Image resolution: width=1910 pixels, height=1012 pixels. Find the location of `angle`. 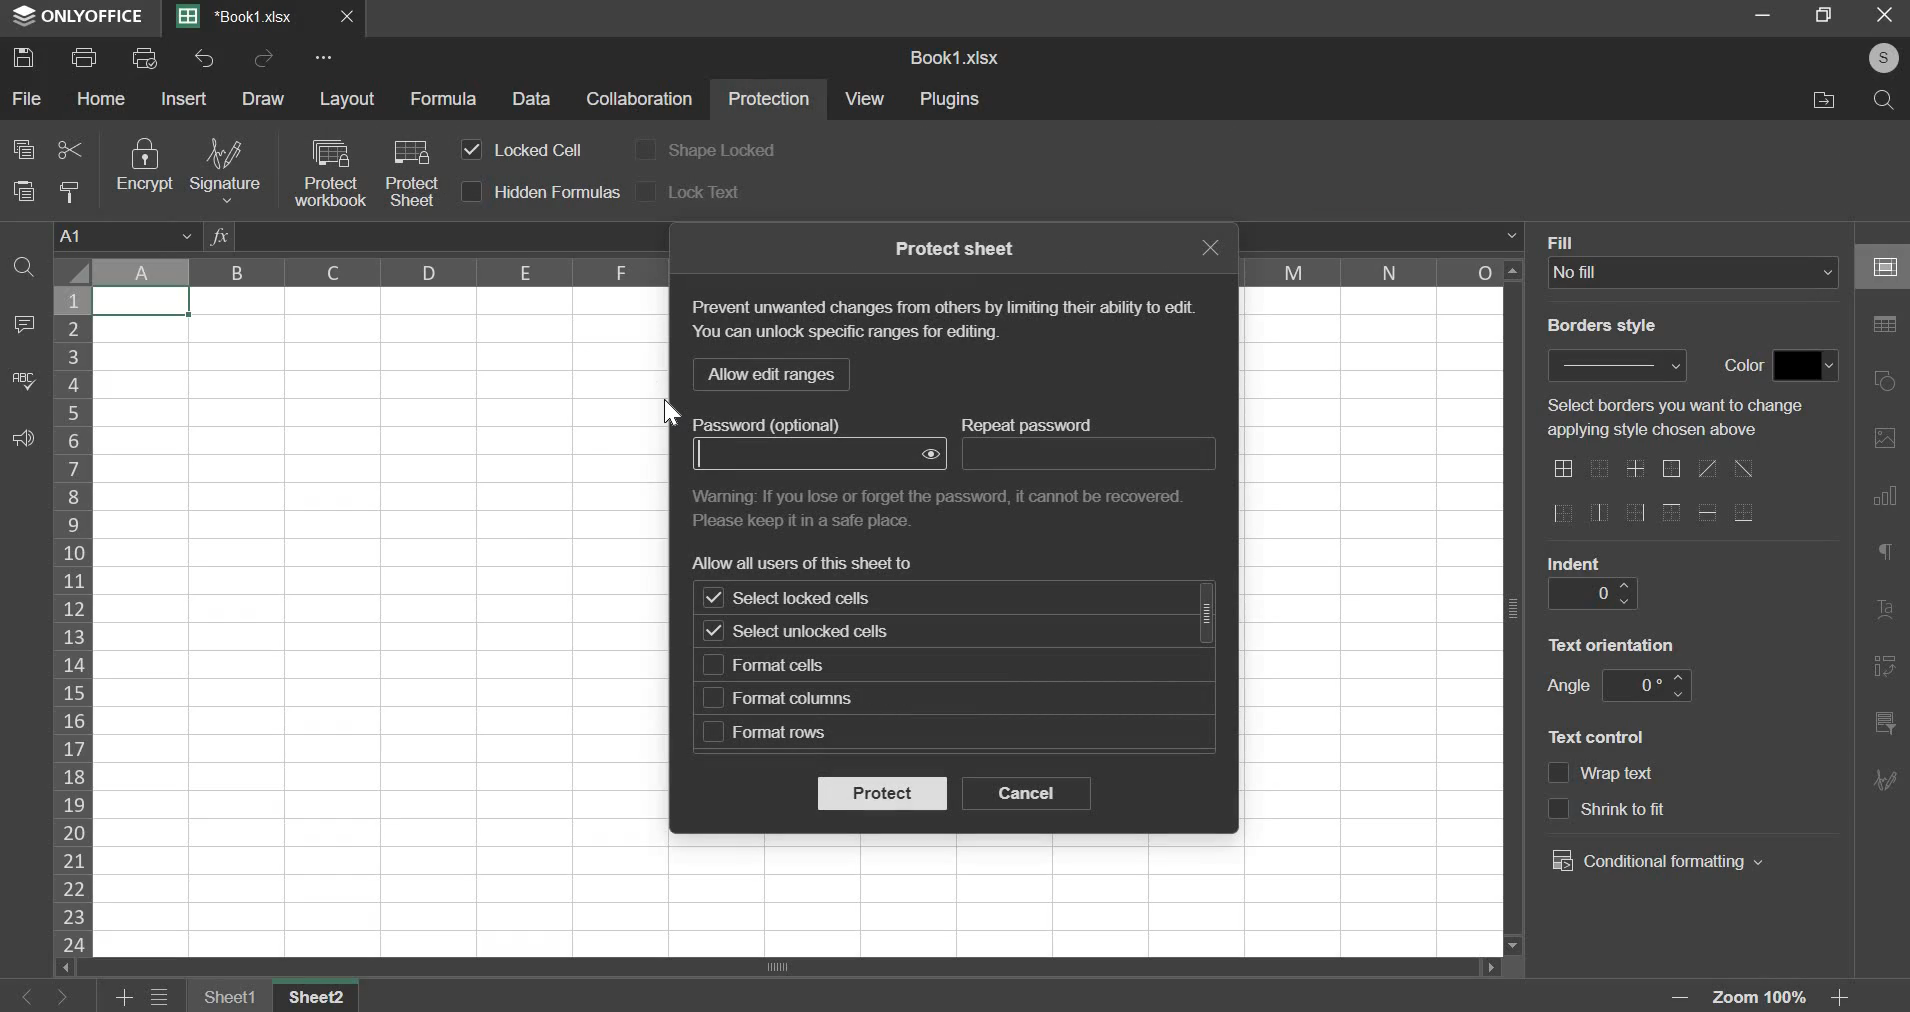

angle is located at coordinates (1644, 686).